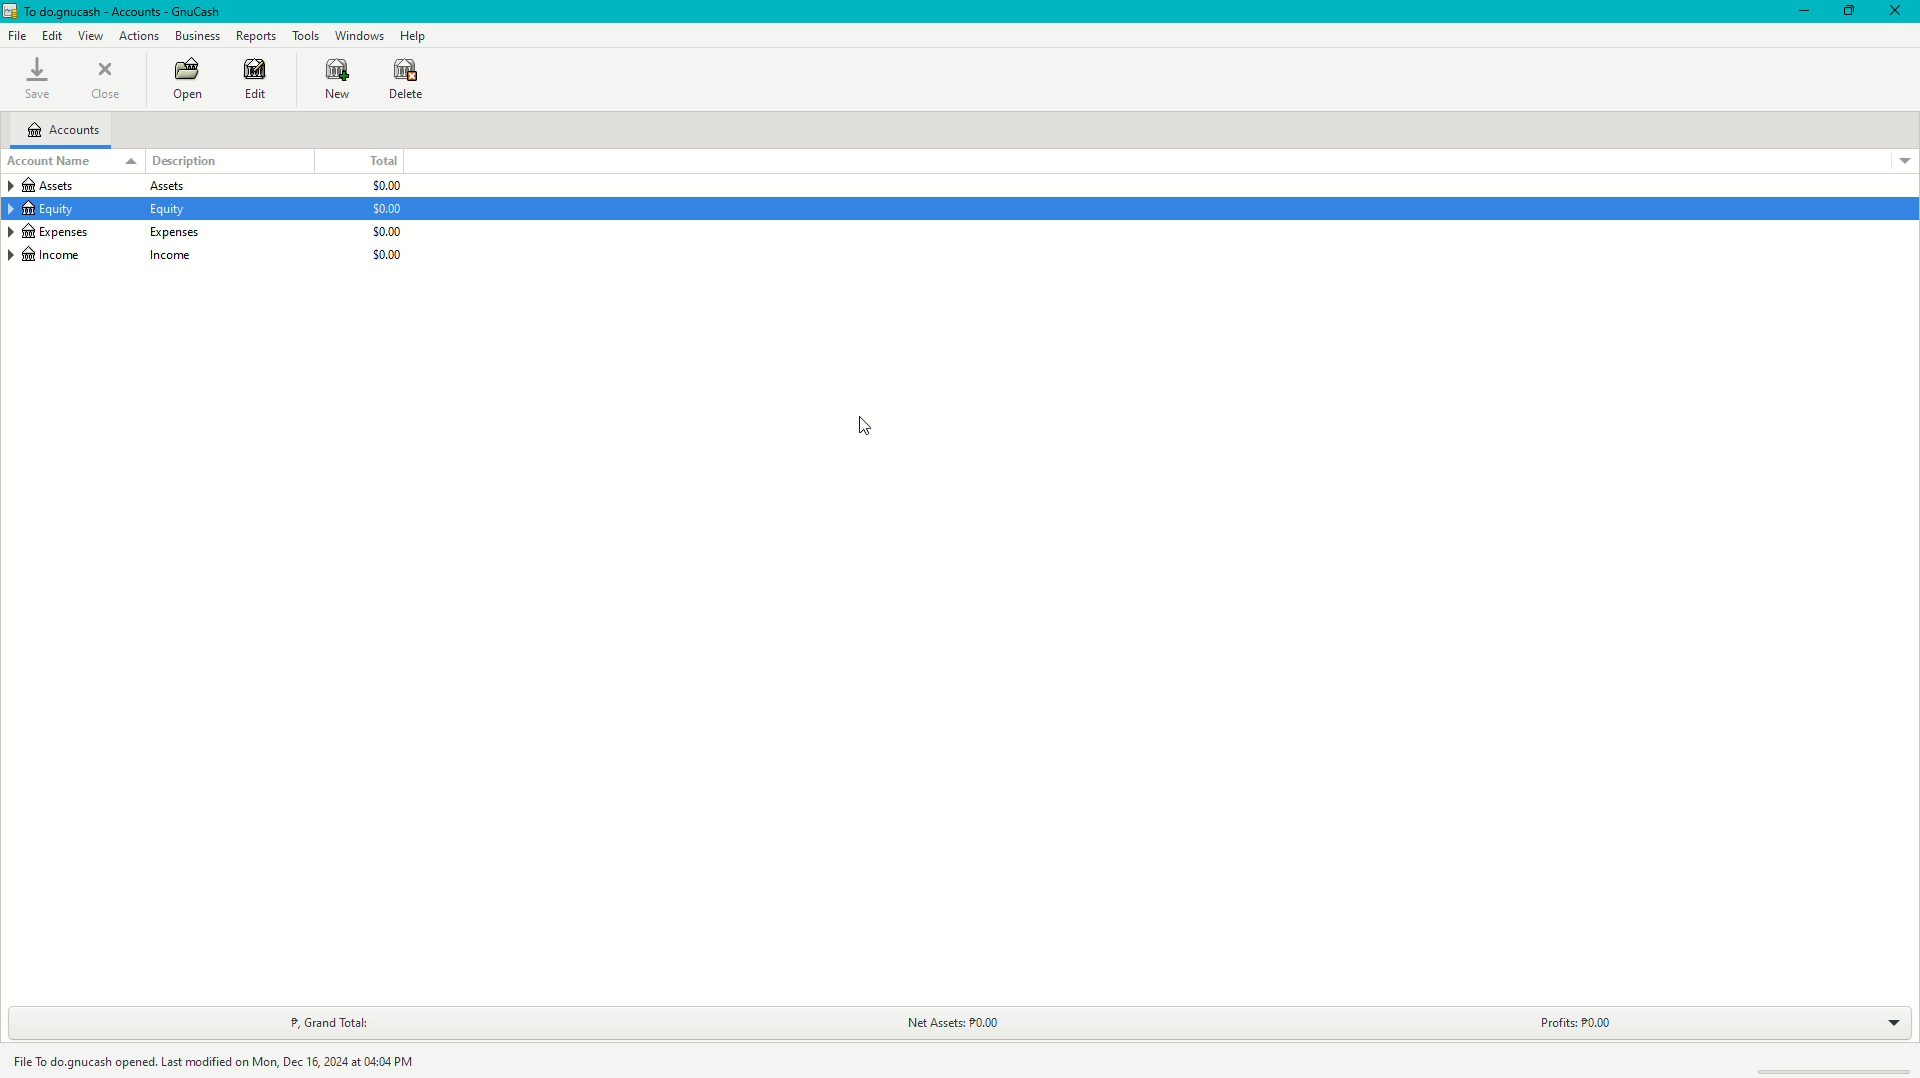 The image size is (1920, 1078). Describe the element at coordinates (417, 35) in the screenshot. I see `Help` at that location.